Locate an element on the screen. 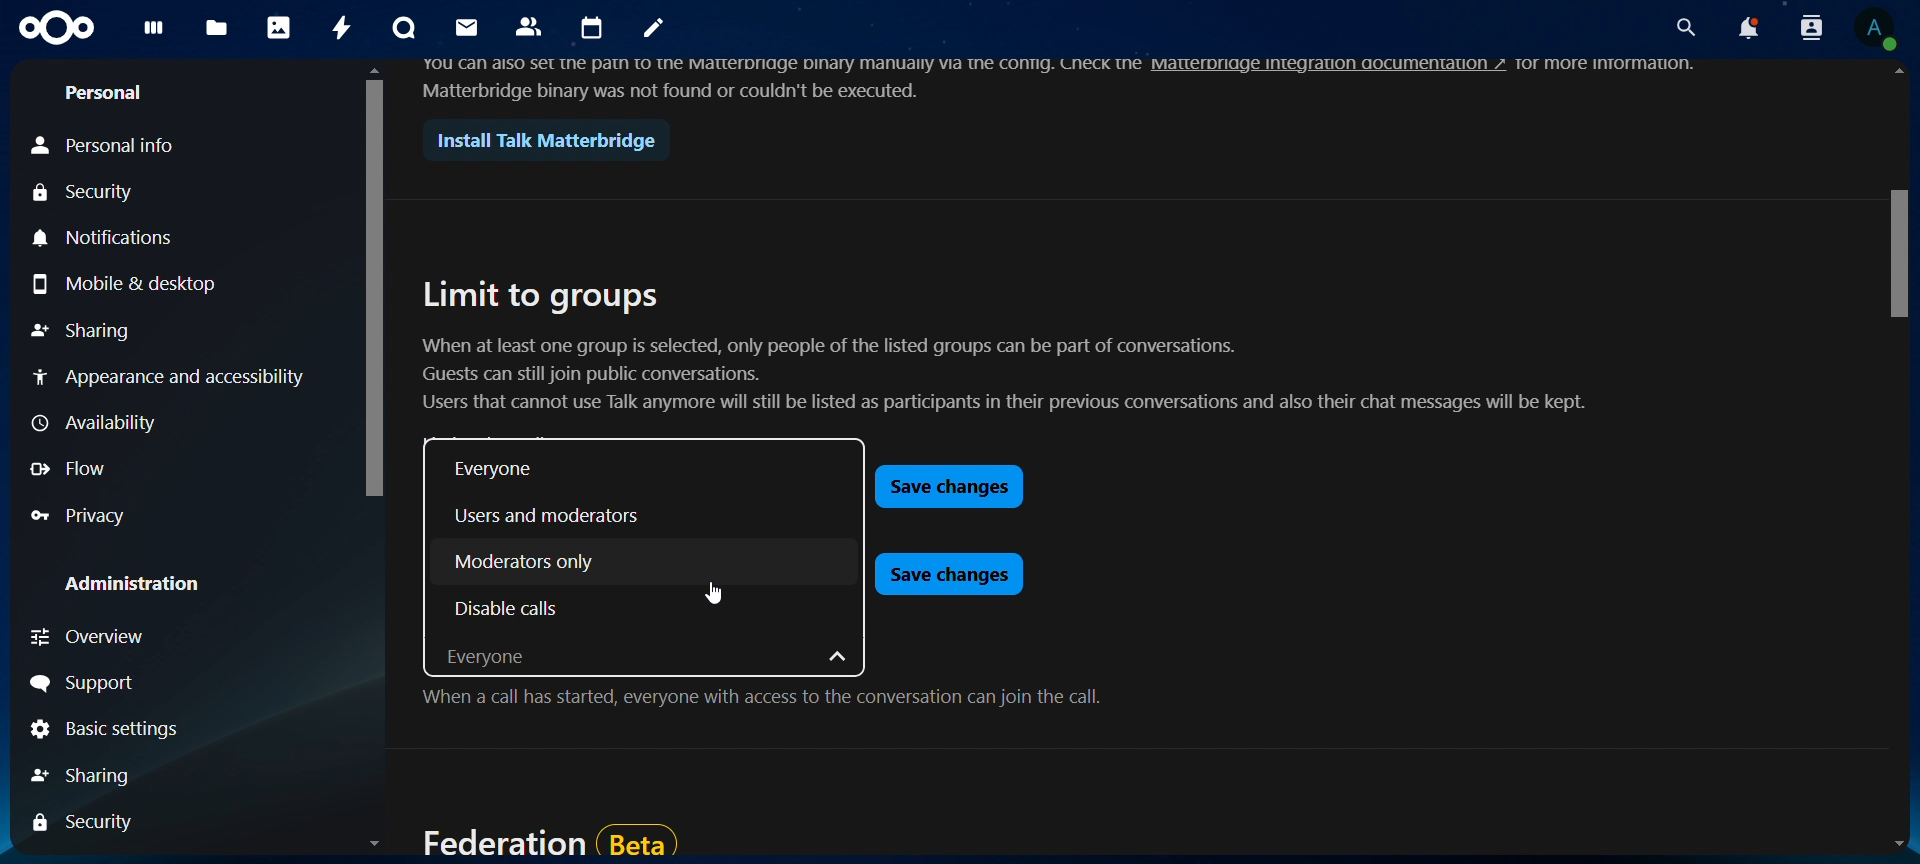 The height and width of the screenshot is (864, 1920). notifications is located at coordinates (1748, 28).